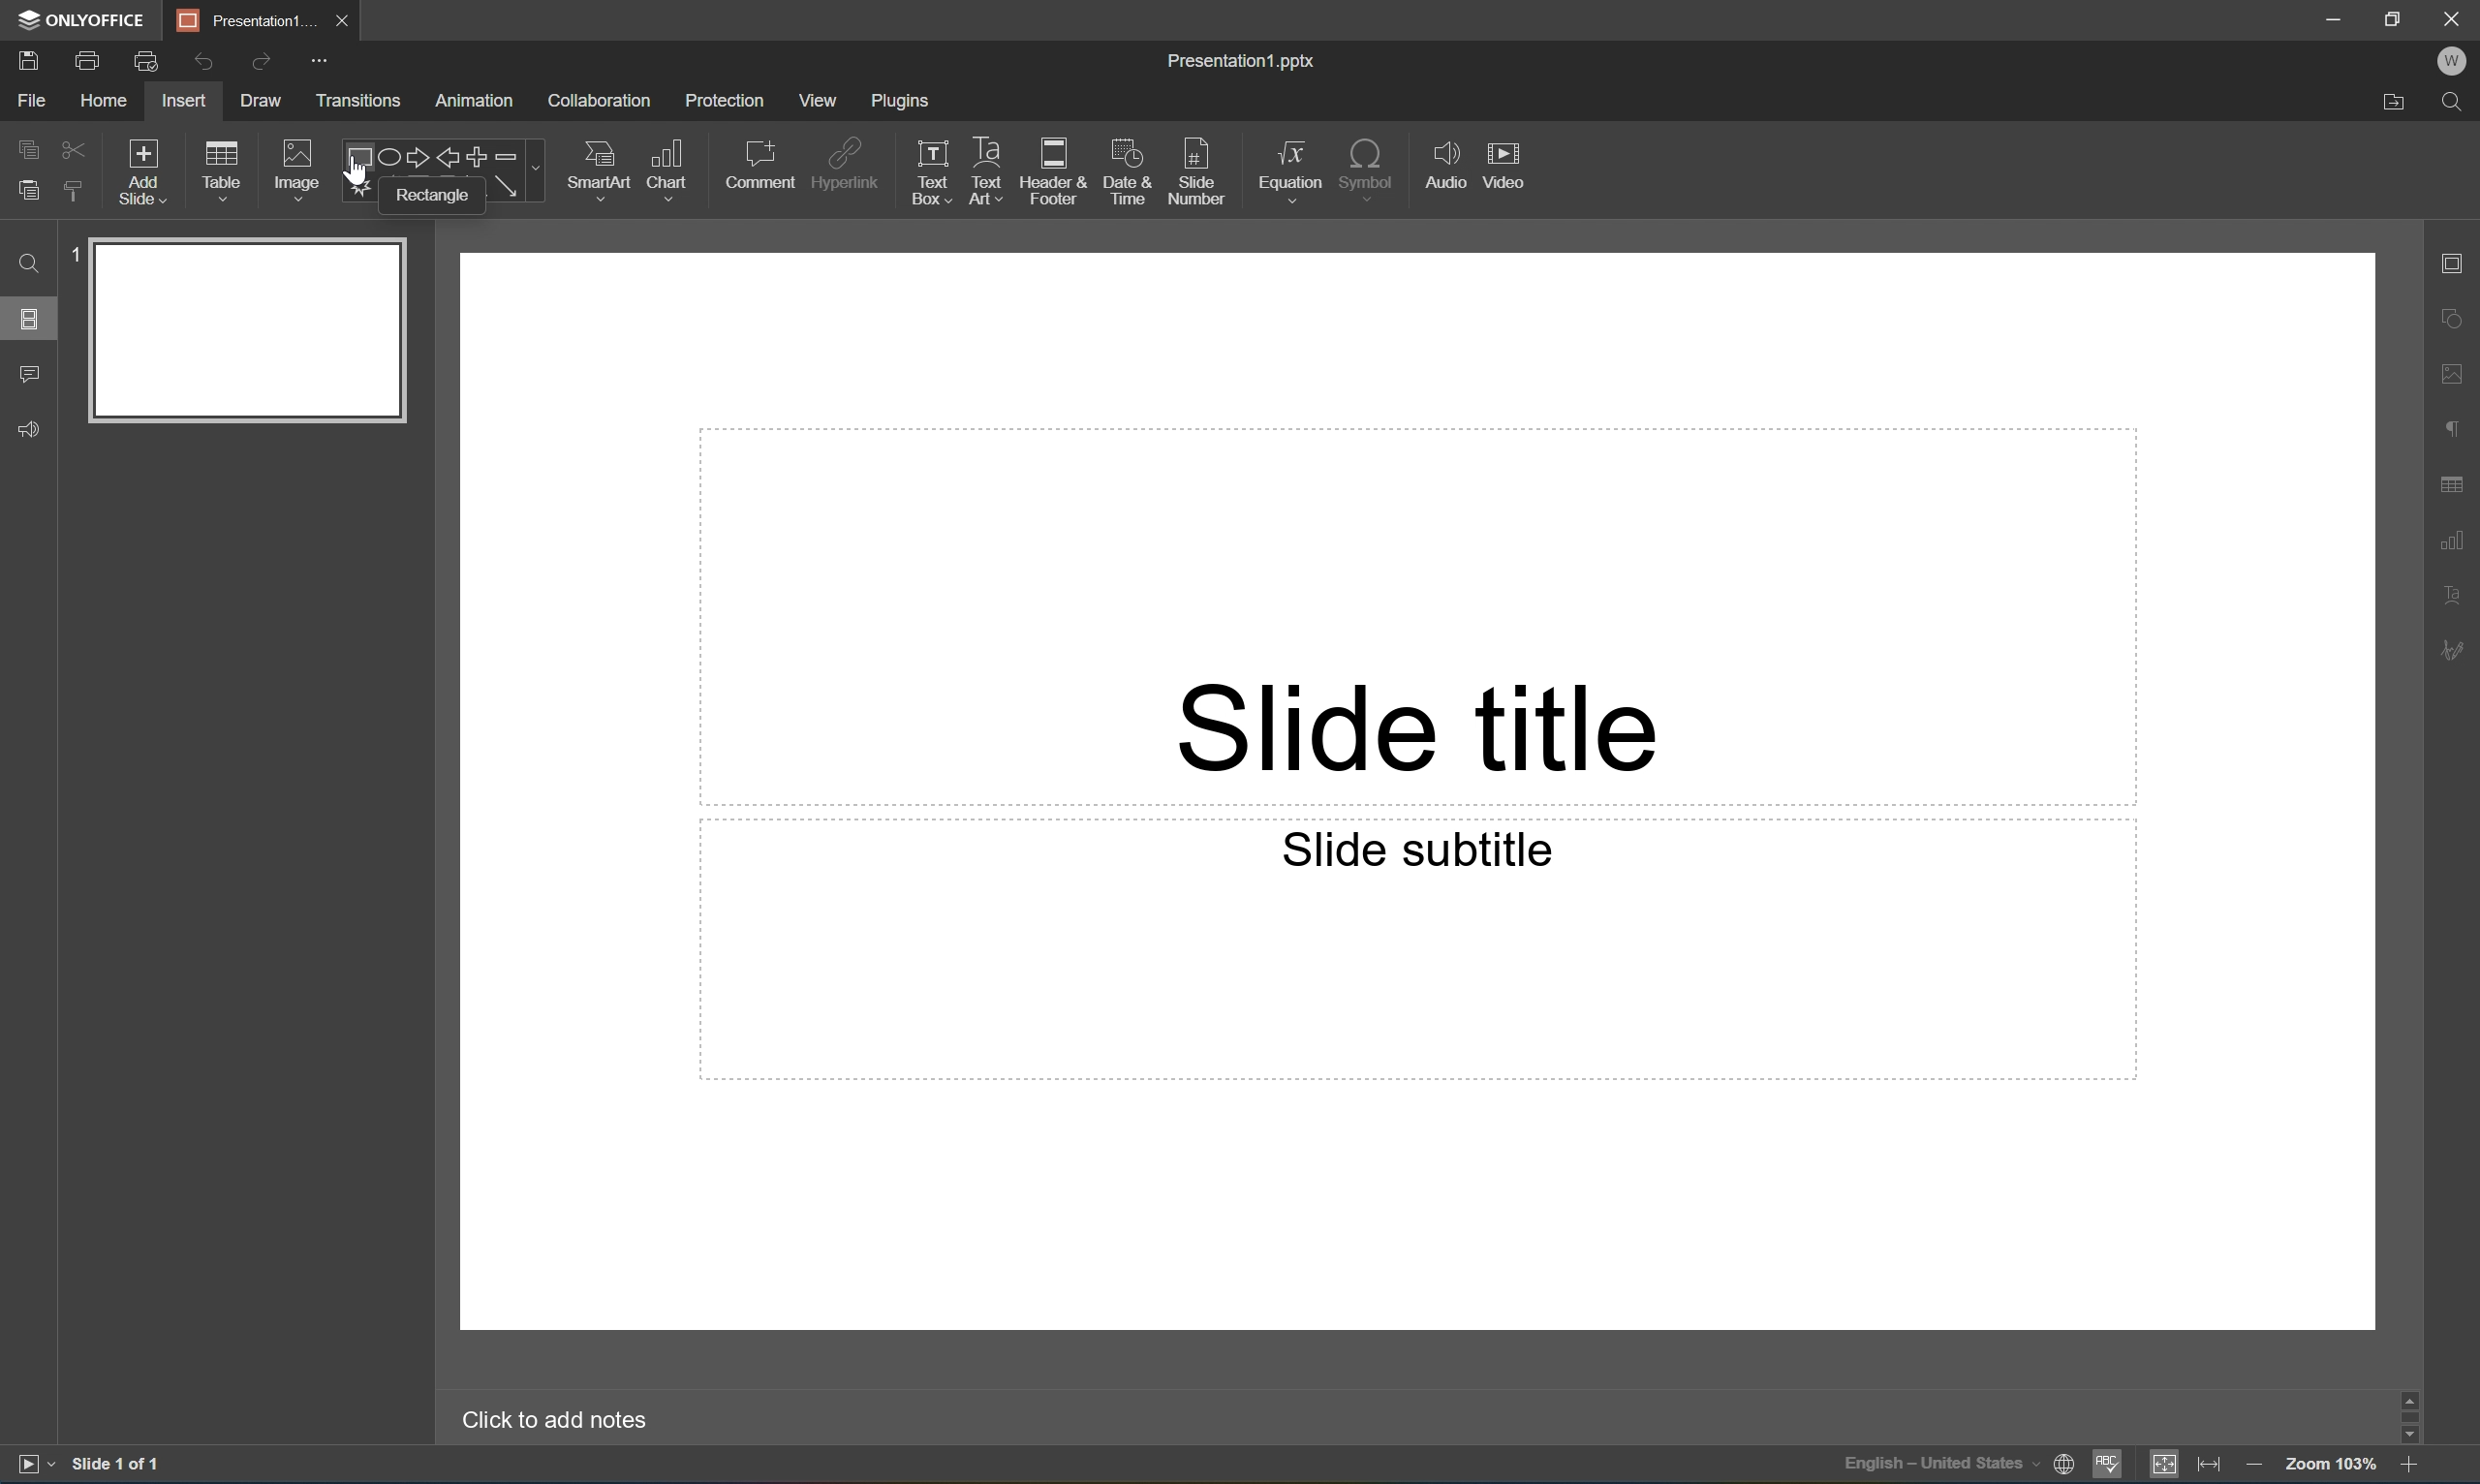 This screenshot has width=2480, height=1484. I want to click on English-United States, so click(1938, 1467).